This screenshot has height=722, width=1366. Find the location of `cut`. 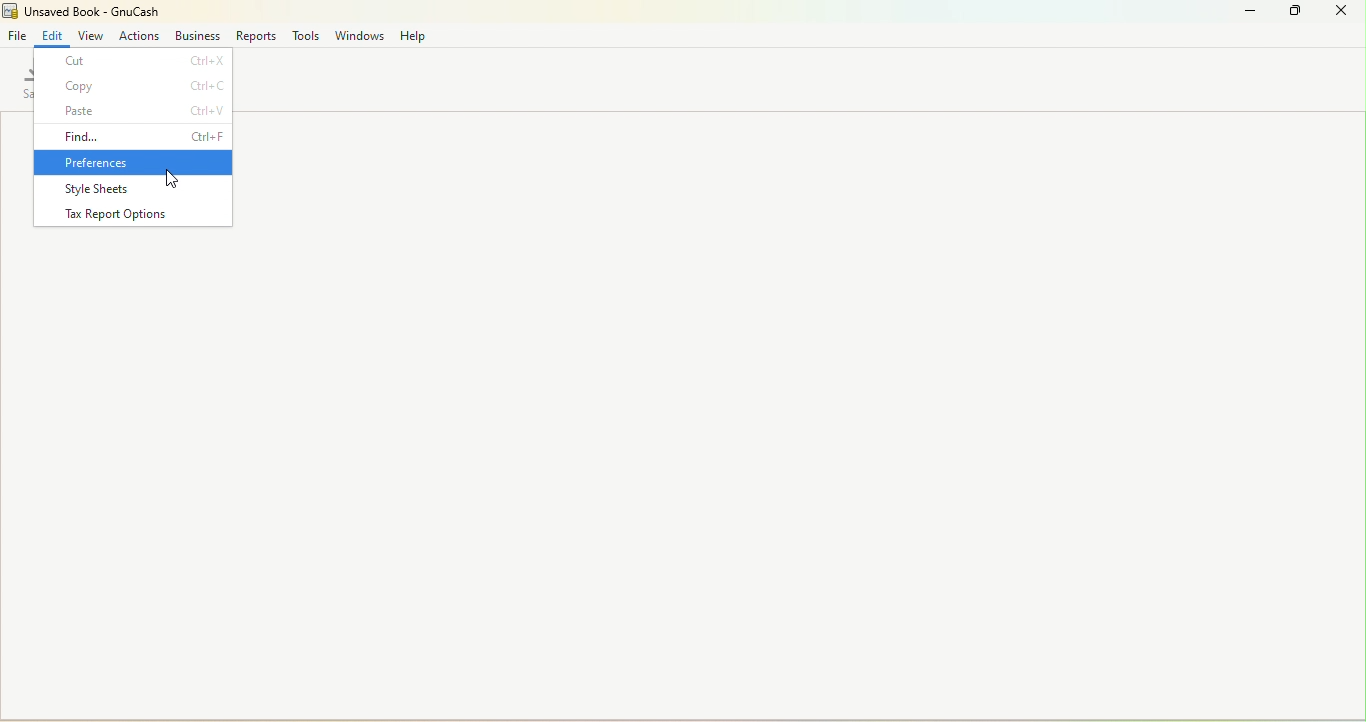

cut is located at coordinates (133, 59).